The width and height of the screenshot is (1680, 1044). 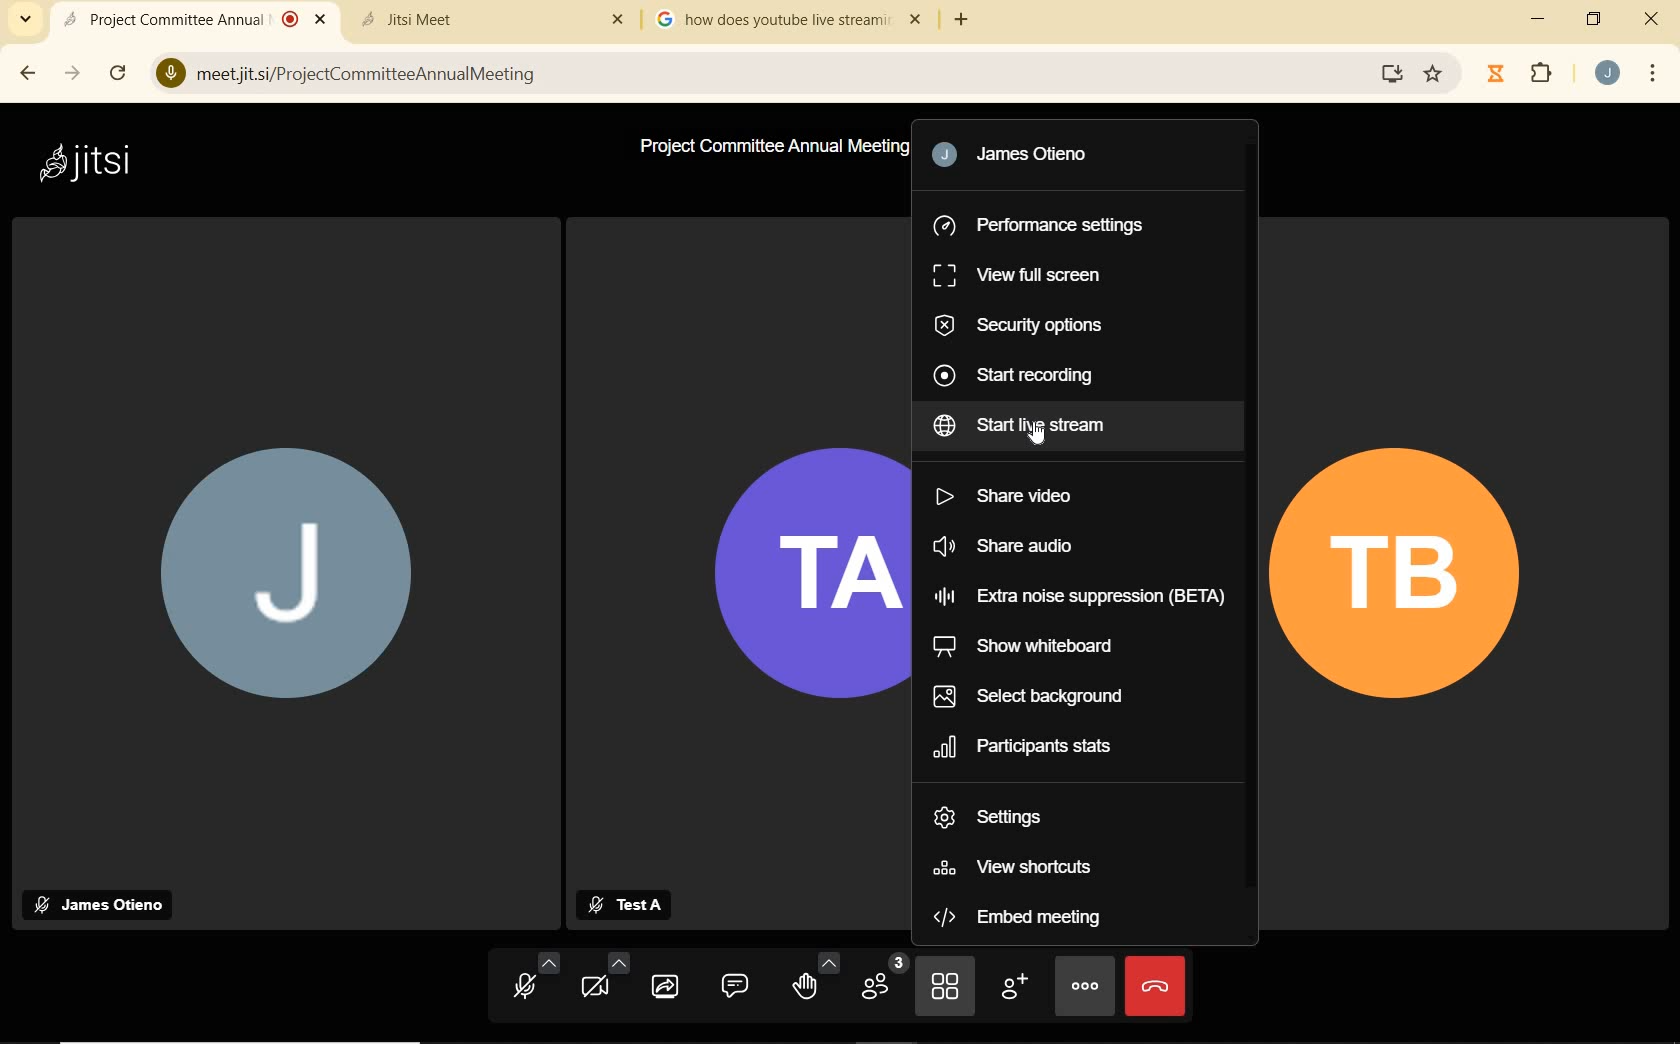 What do you see at coordinates (1015, 545) in the screenshot?
I see `share audio` at bounding box center [1015, 545].